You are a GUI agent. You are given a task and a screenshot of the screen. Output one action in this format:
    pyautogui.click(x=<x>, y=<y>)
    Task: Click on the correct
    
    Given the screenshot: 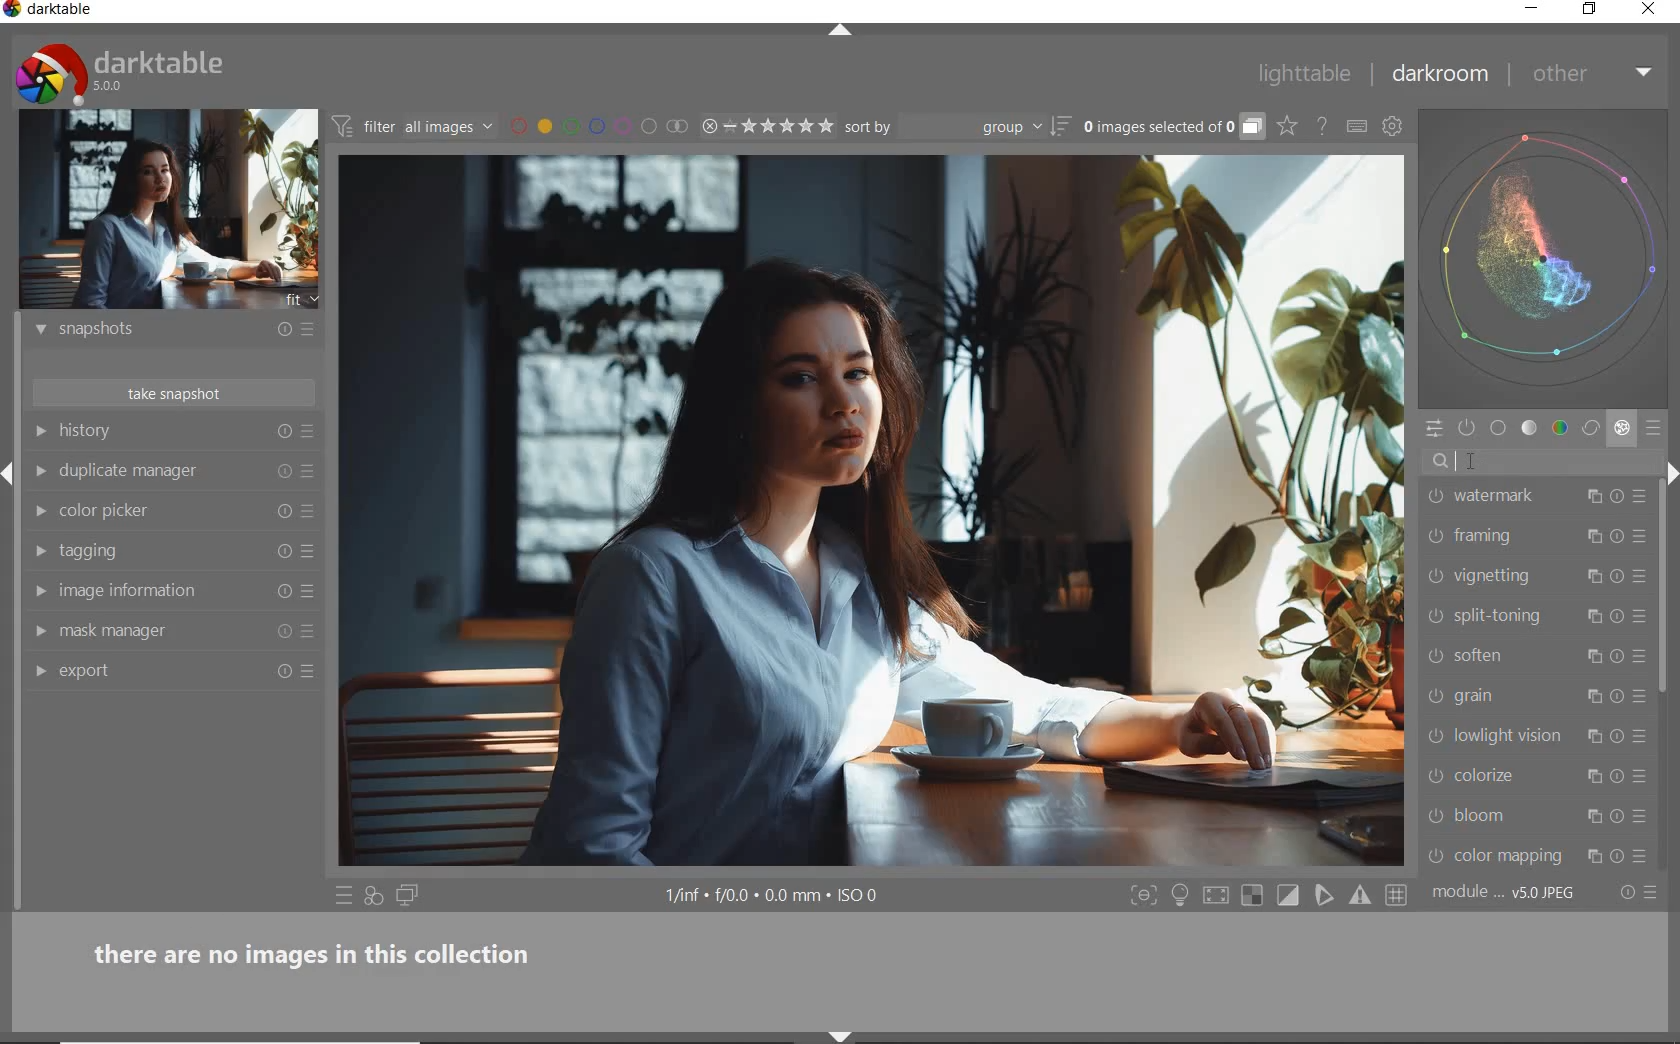 What is the action you would take?
    pyautogui.click(x=1591, y=429)
    